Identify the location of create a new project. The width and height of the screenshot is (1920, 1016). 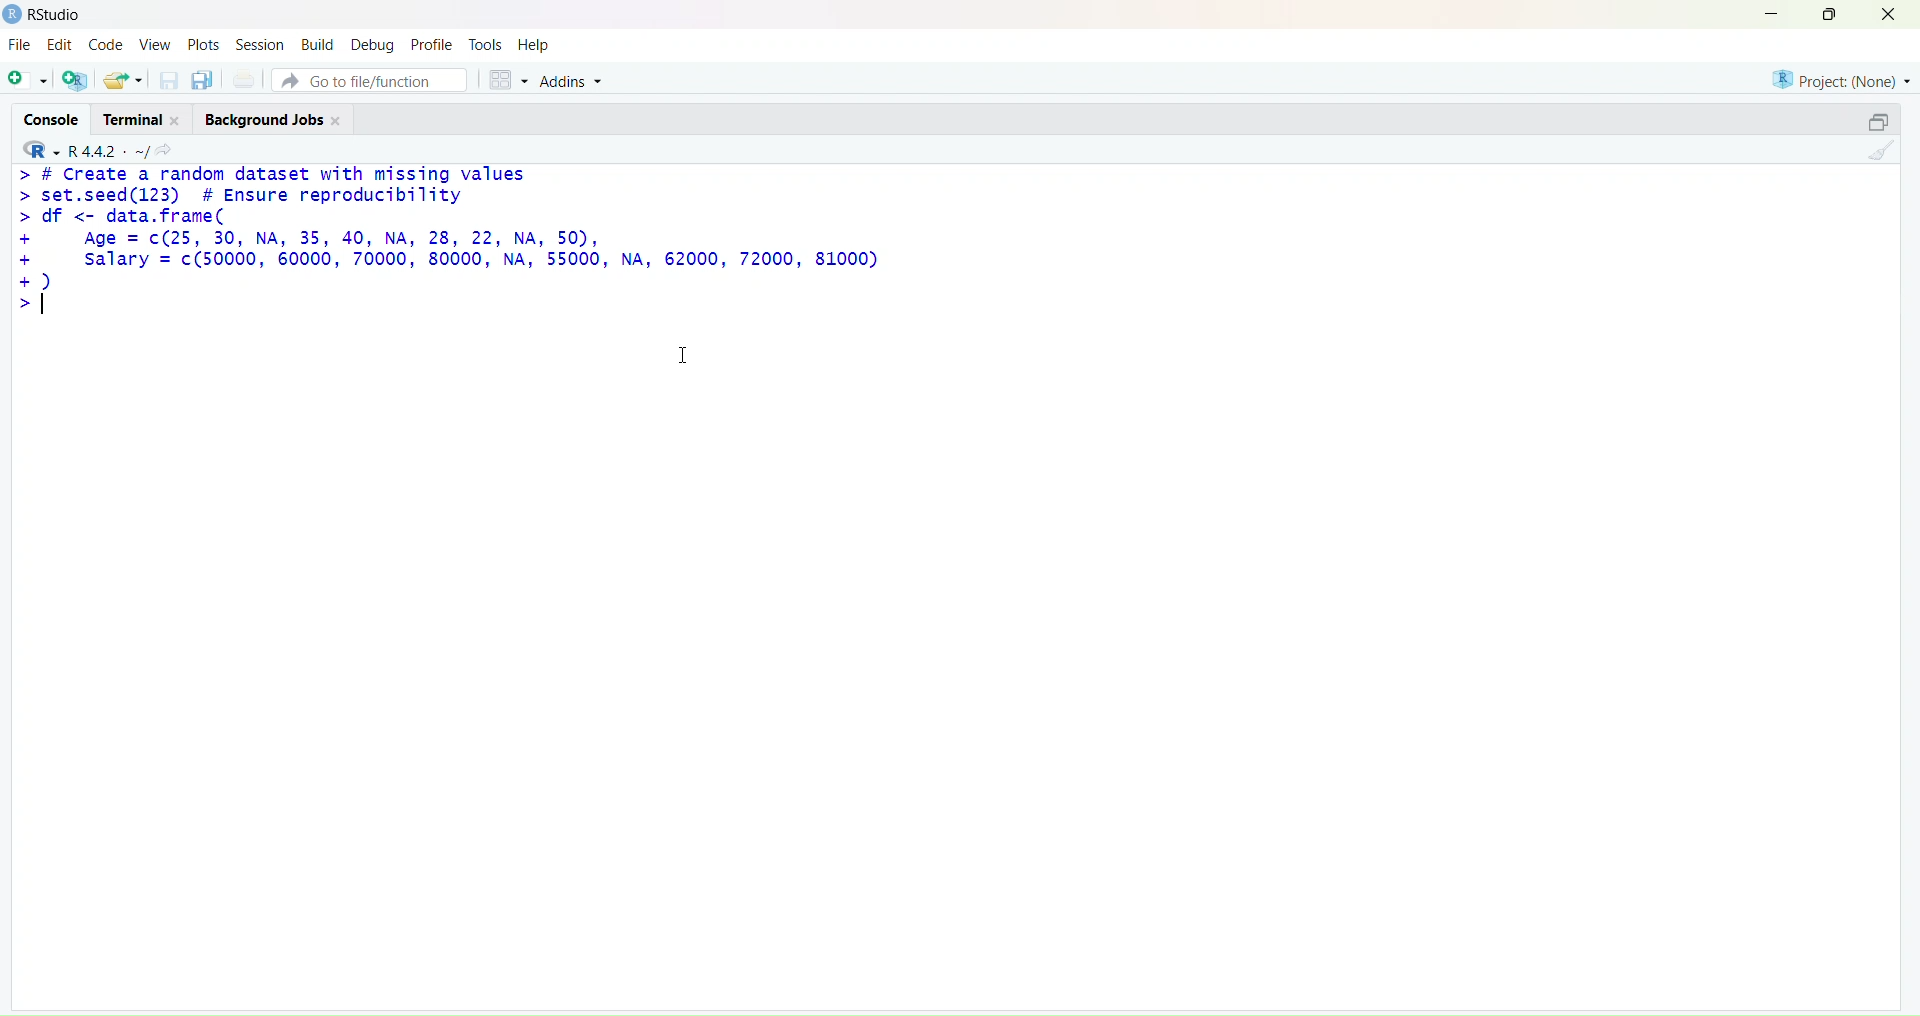
(74, 81).